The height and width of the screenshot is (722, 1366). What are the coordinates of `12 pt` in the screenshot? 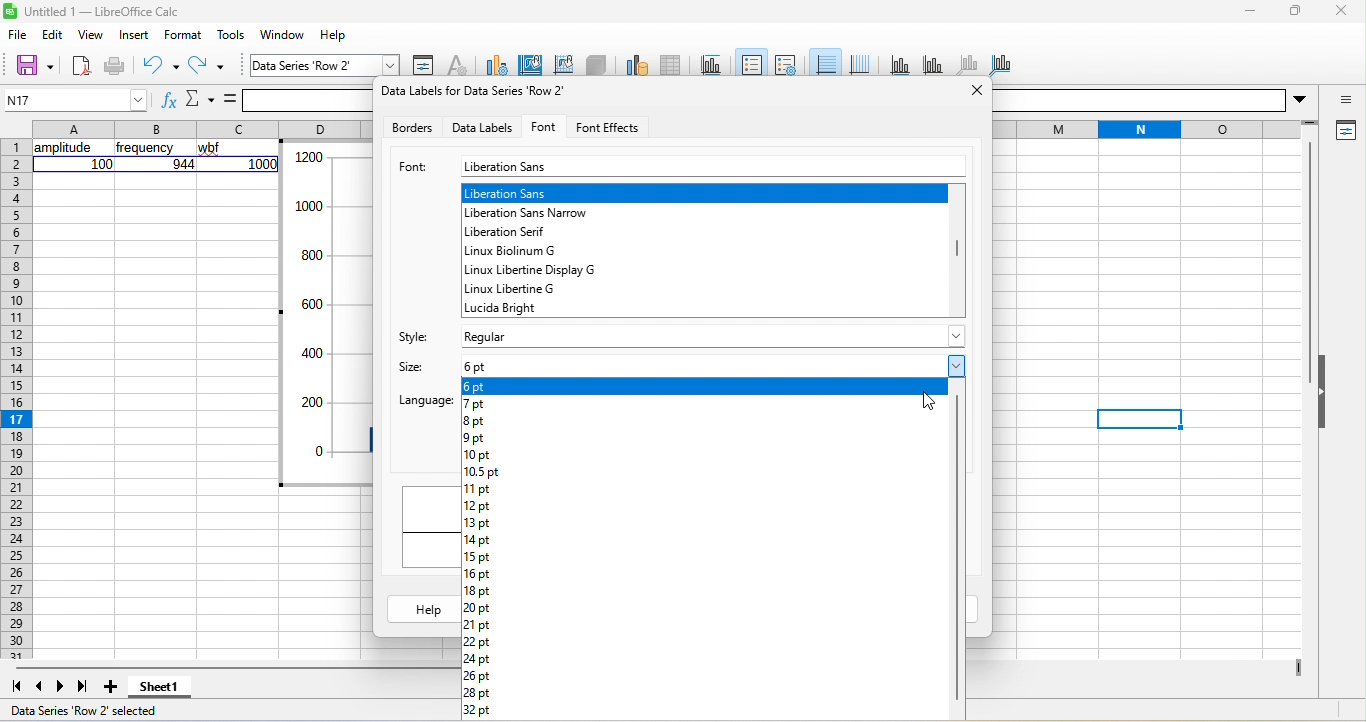 It's located at (478, 506).